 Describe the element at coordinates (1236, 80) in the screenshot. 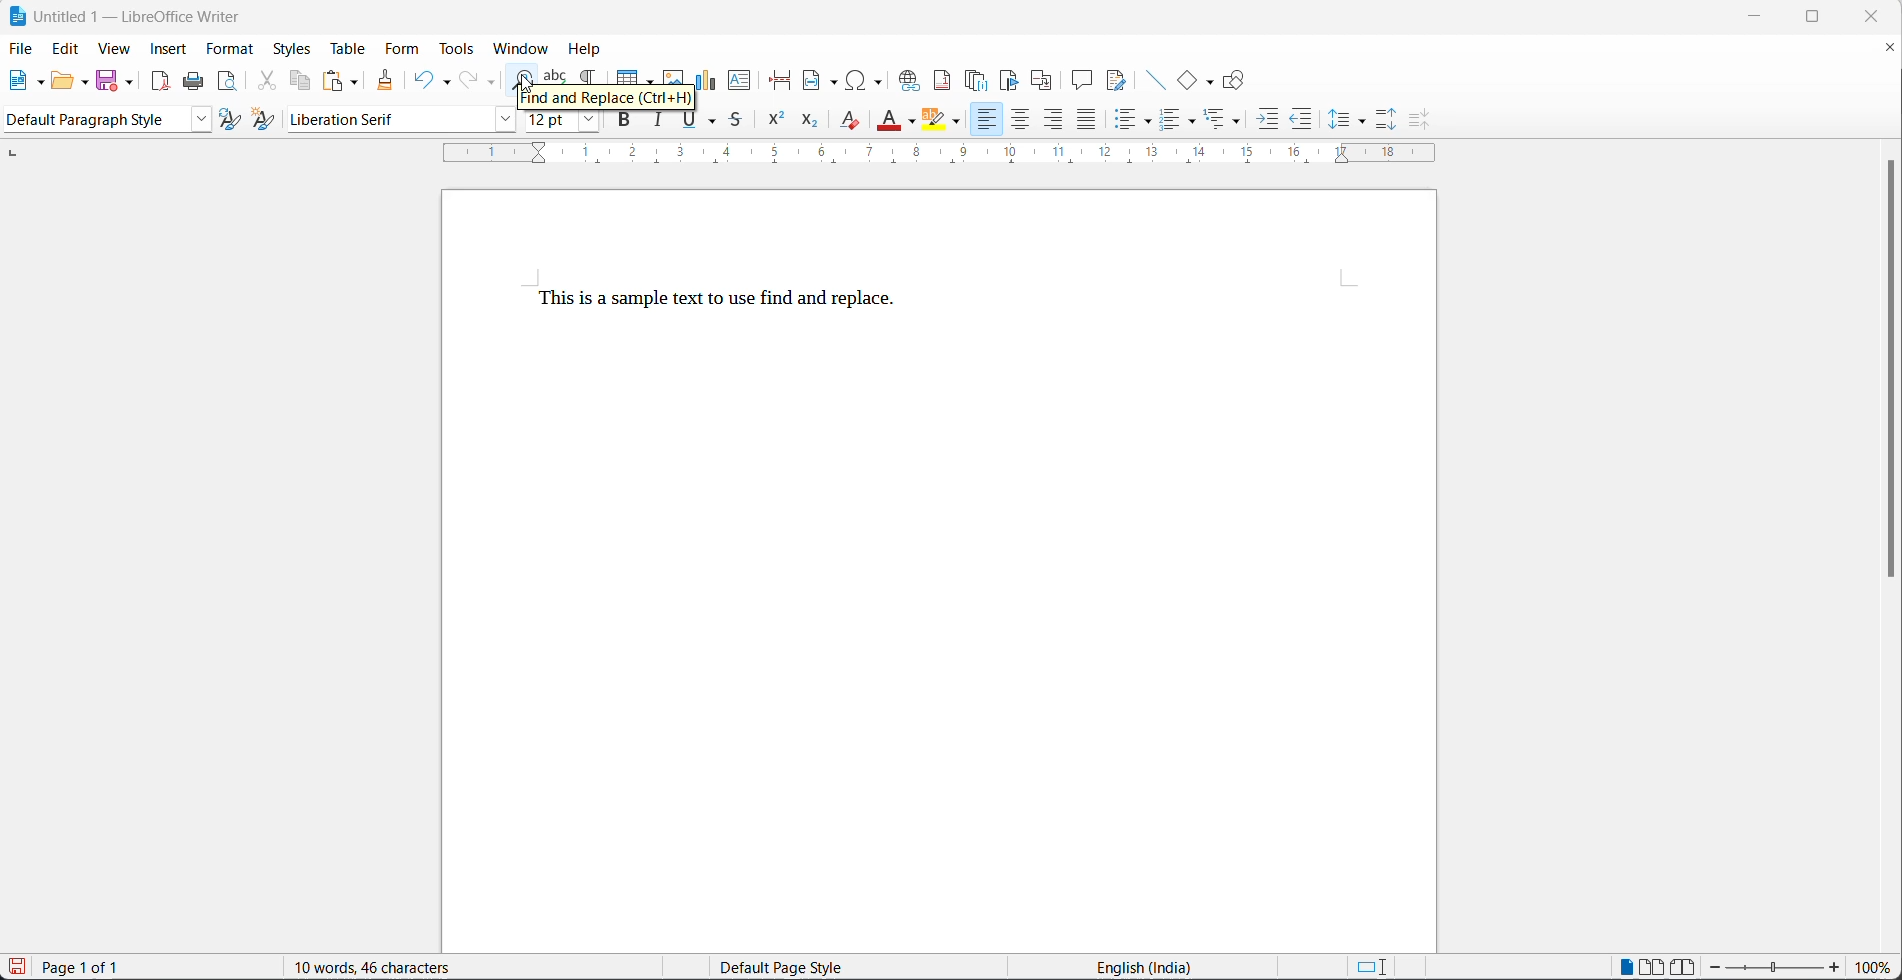

I see `show draw functions` at that location.